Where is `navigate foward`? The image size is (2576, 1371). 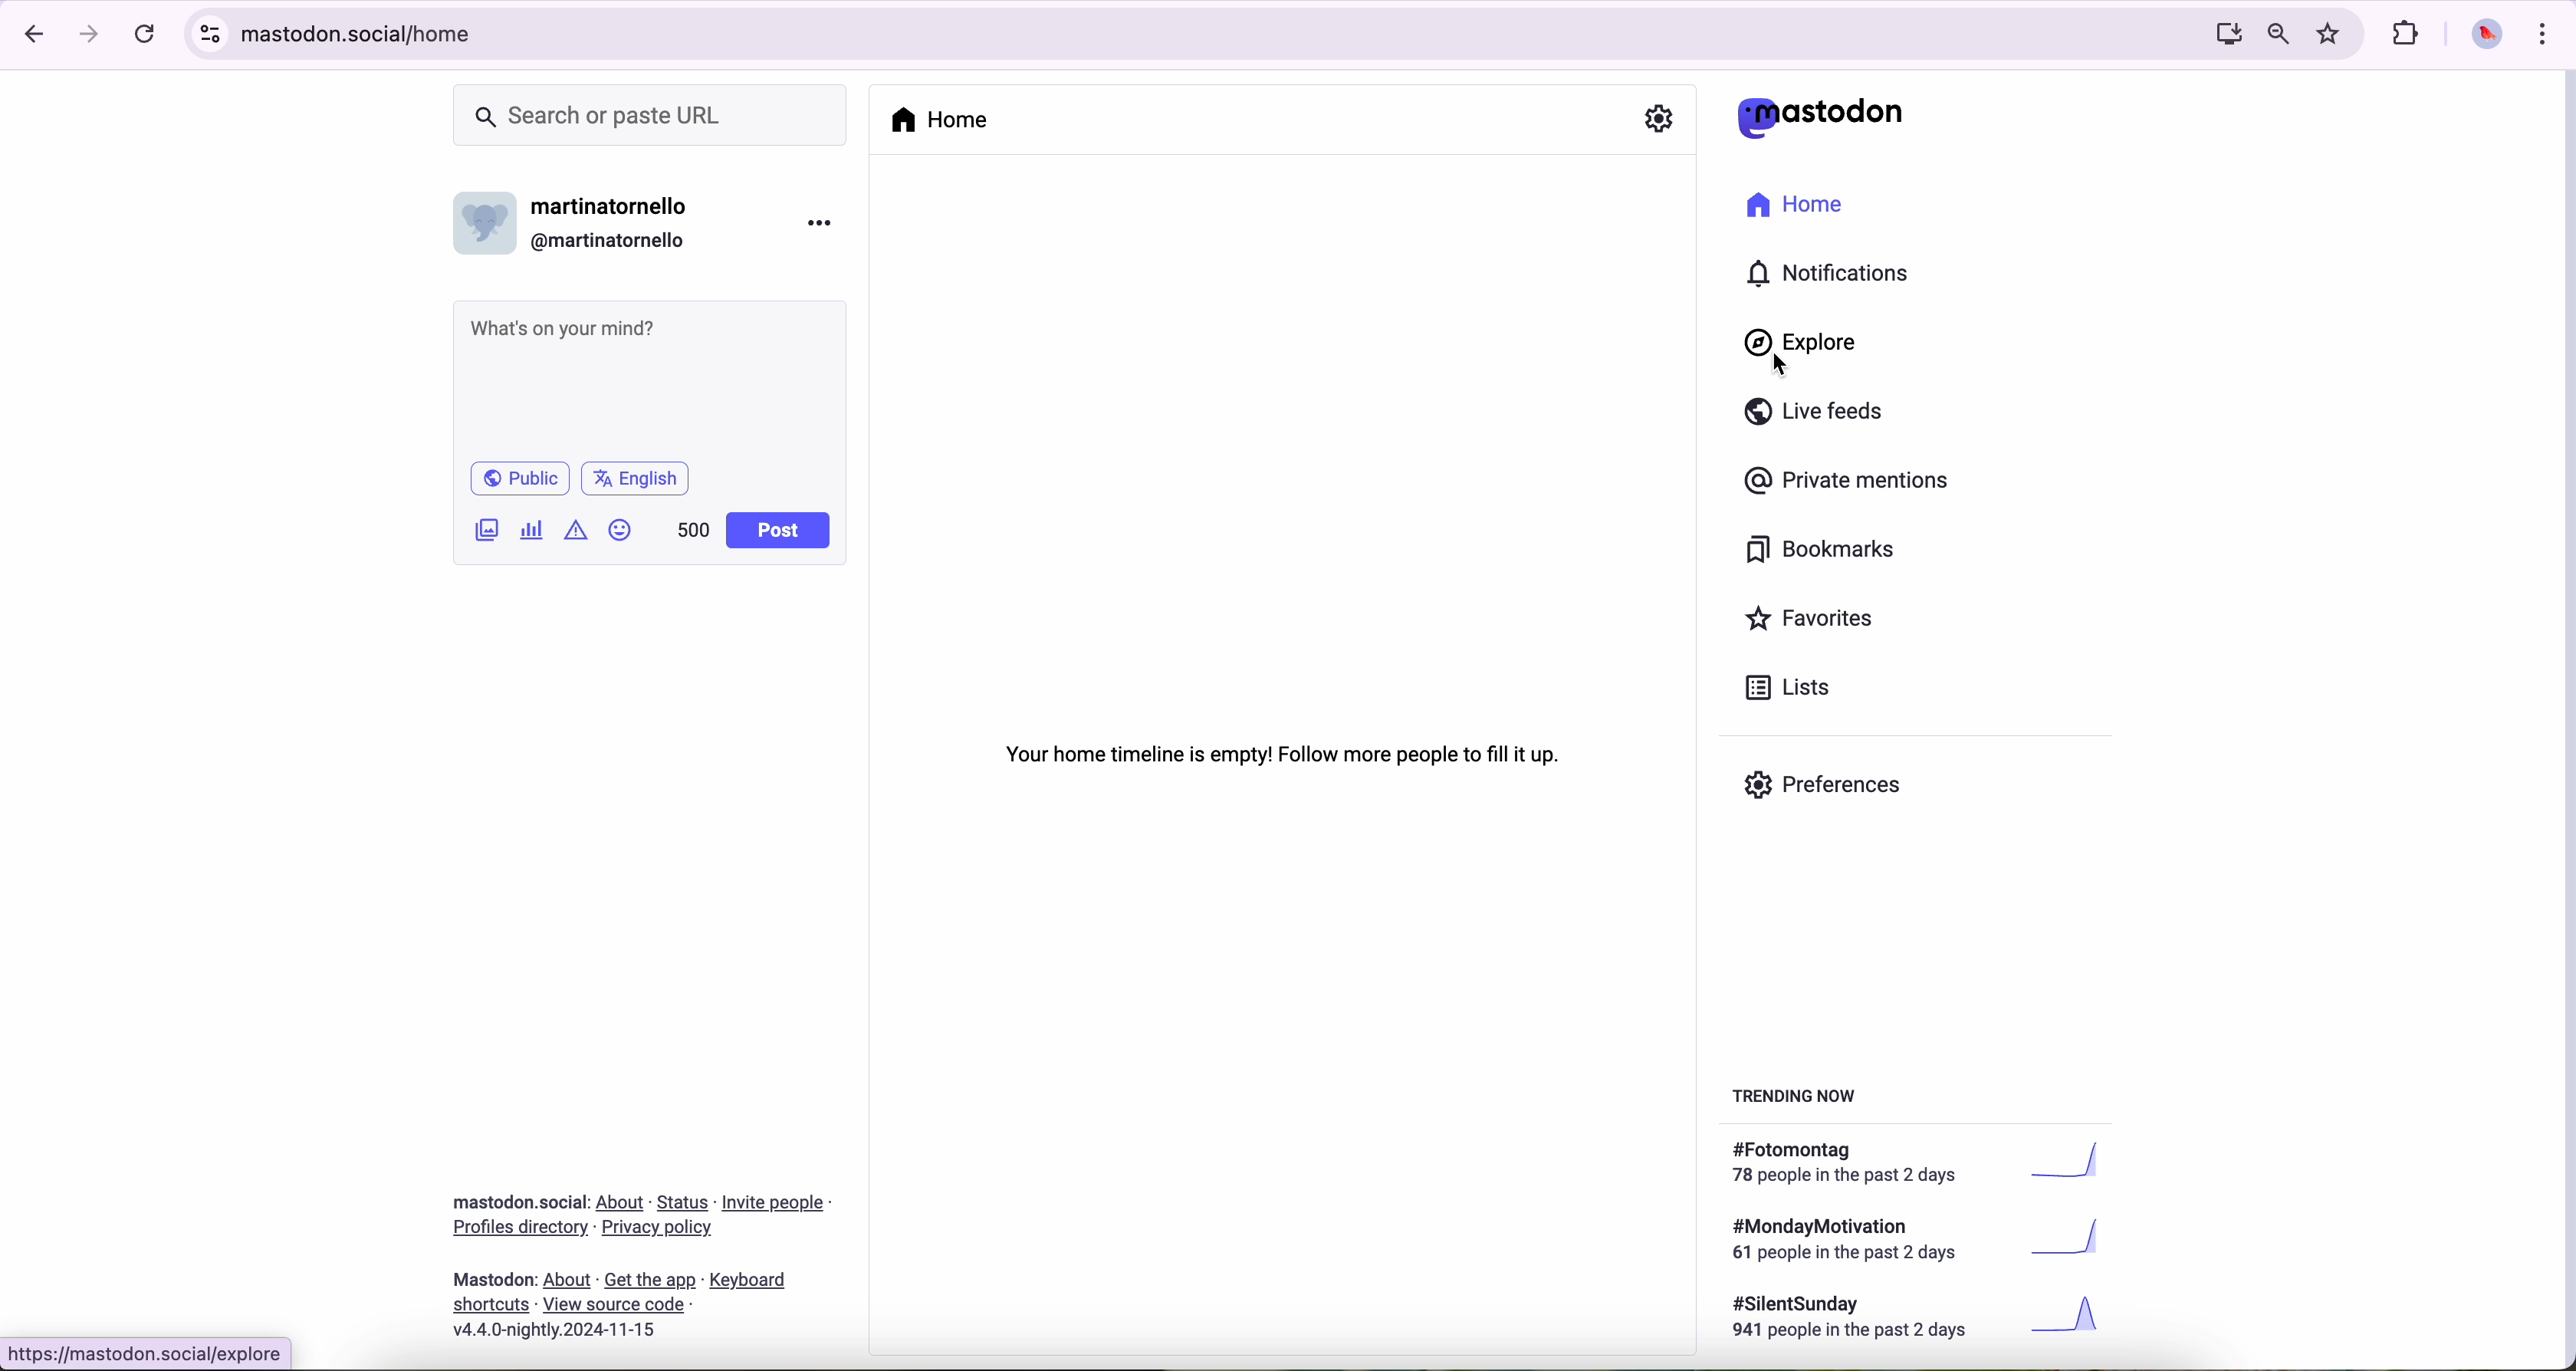
navigate foward is located at coordinates (90, 35).